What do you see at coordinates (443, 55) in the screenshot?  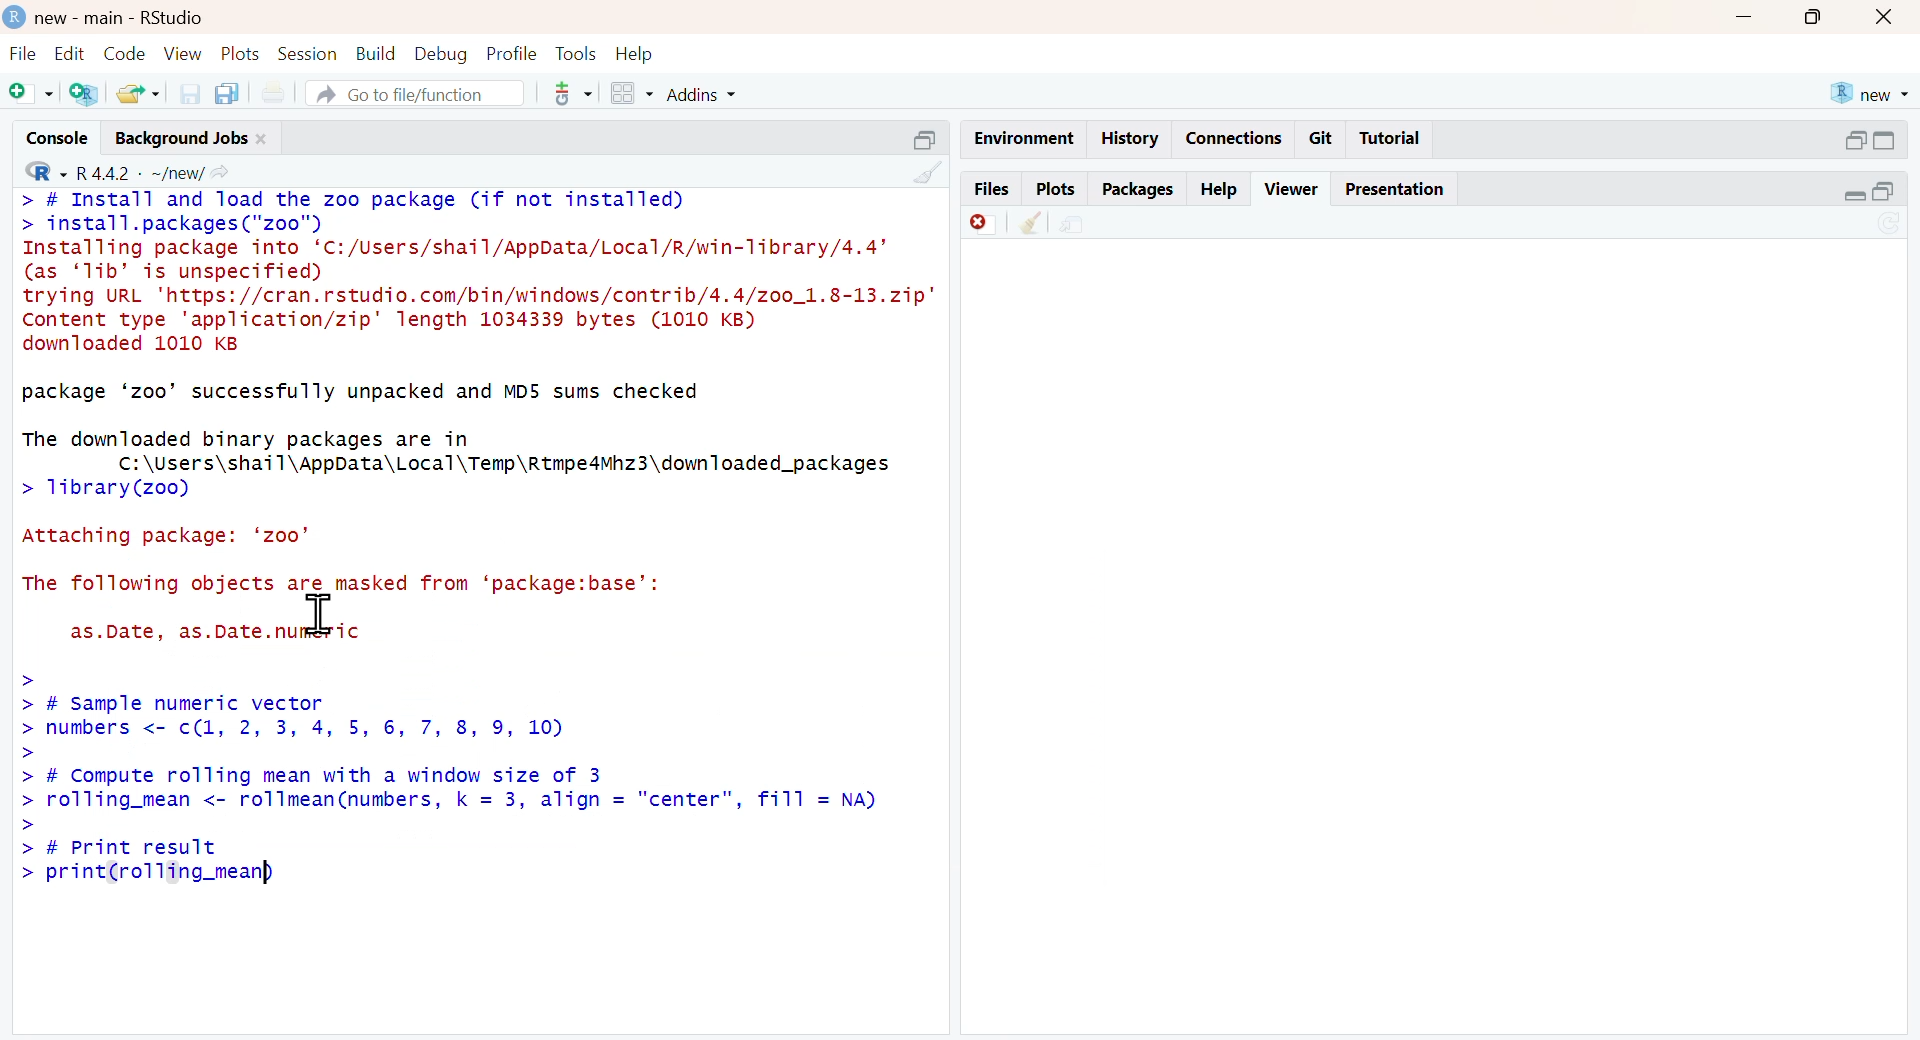 I see `debug` at bounding box center [443, 55].